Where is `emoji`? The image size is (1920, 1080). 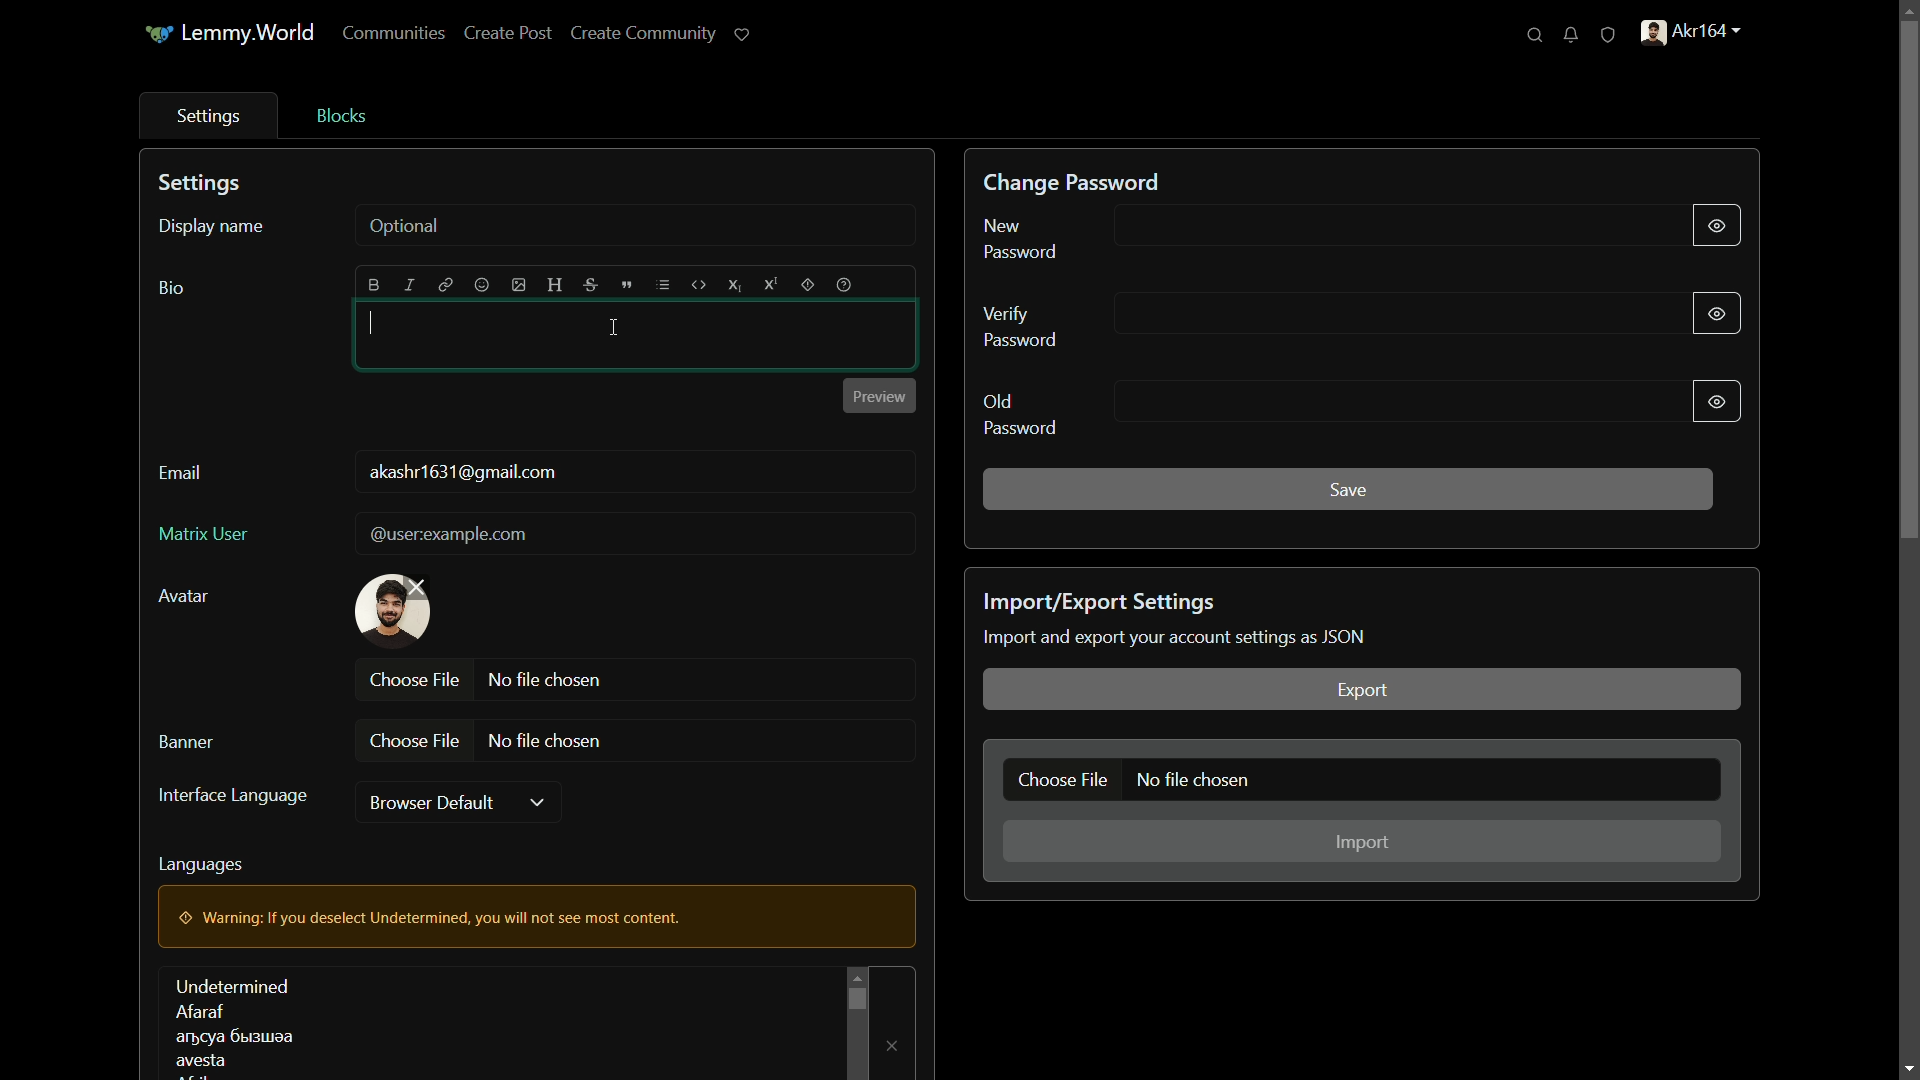
emoji is located at coordinates (483, 284).